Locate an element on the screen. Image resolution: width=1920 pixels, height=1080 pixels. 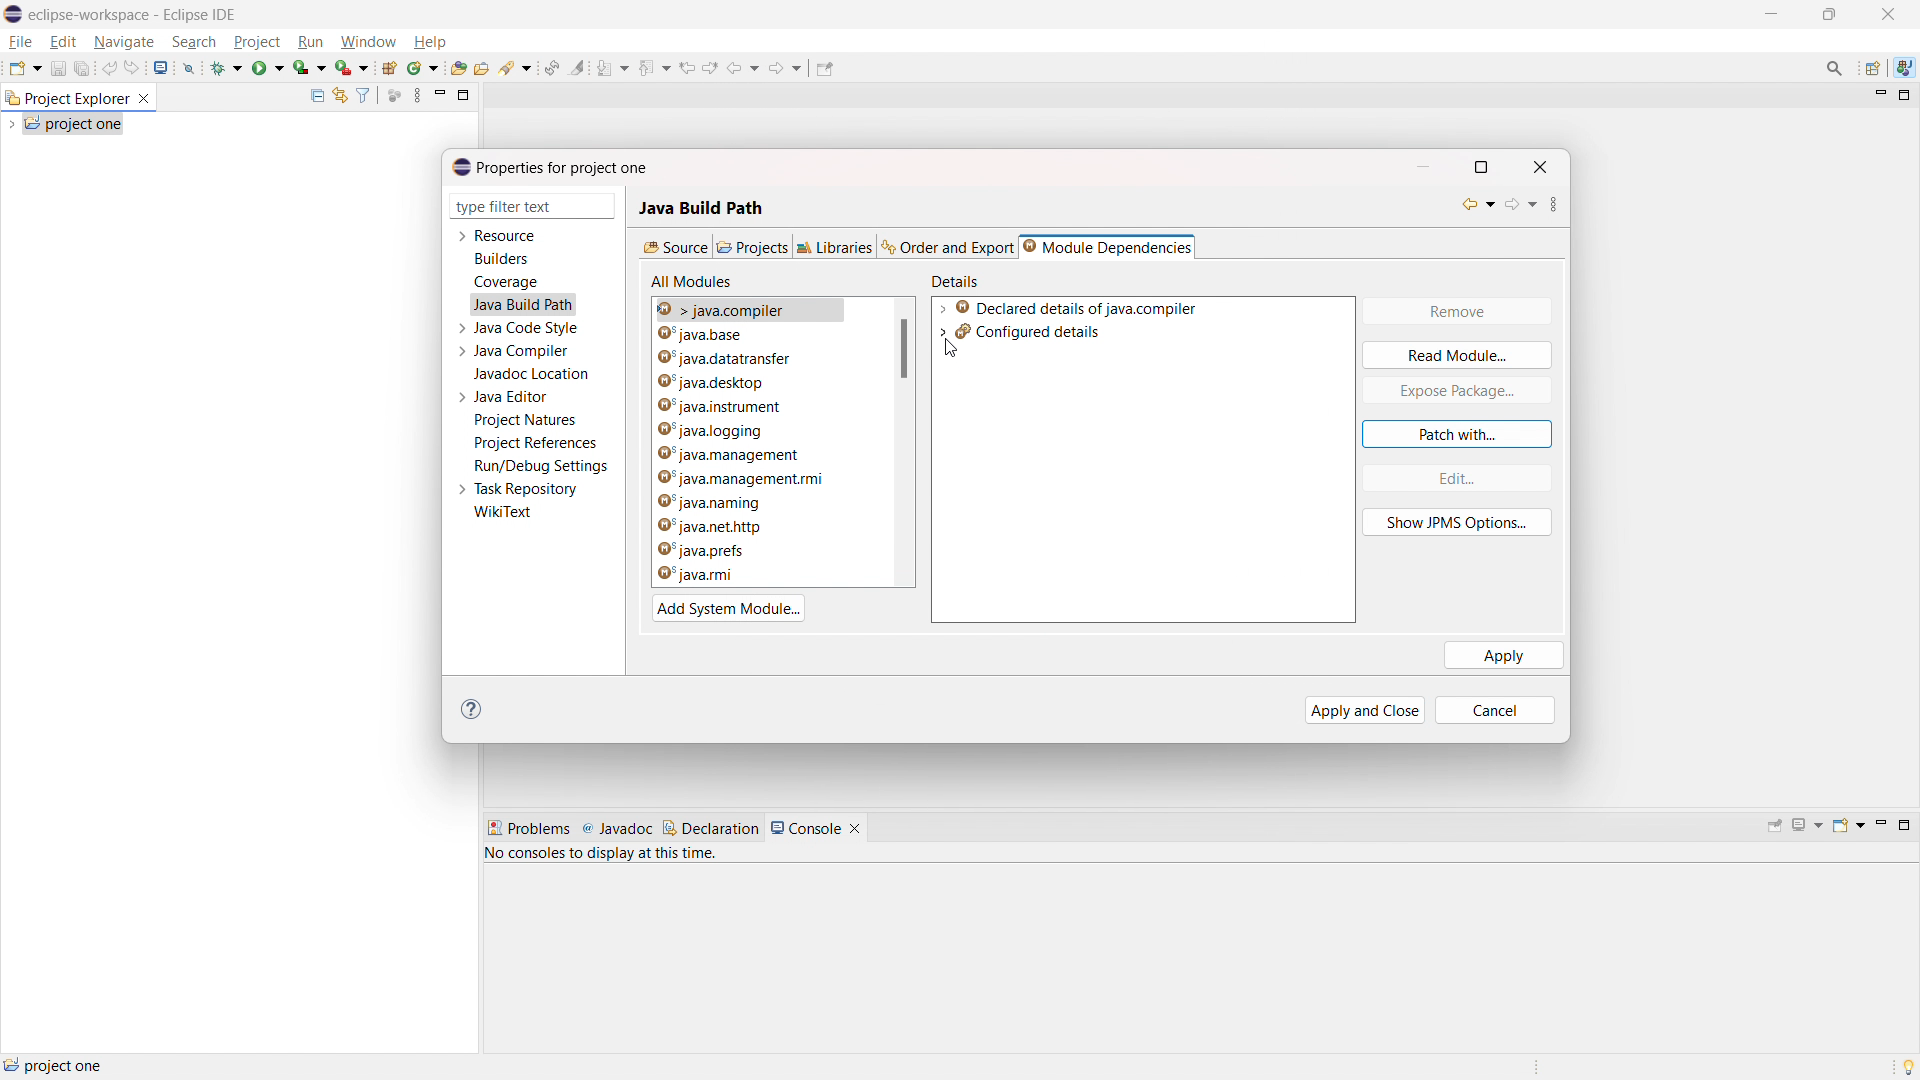
apply and close is located at coordinates (1365, 709).